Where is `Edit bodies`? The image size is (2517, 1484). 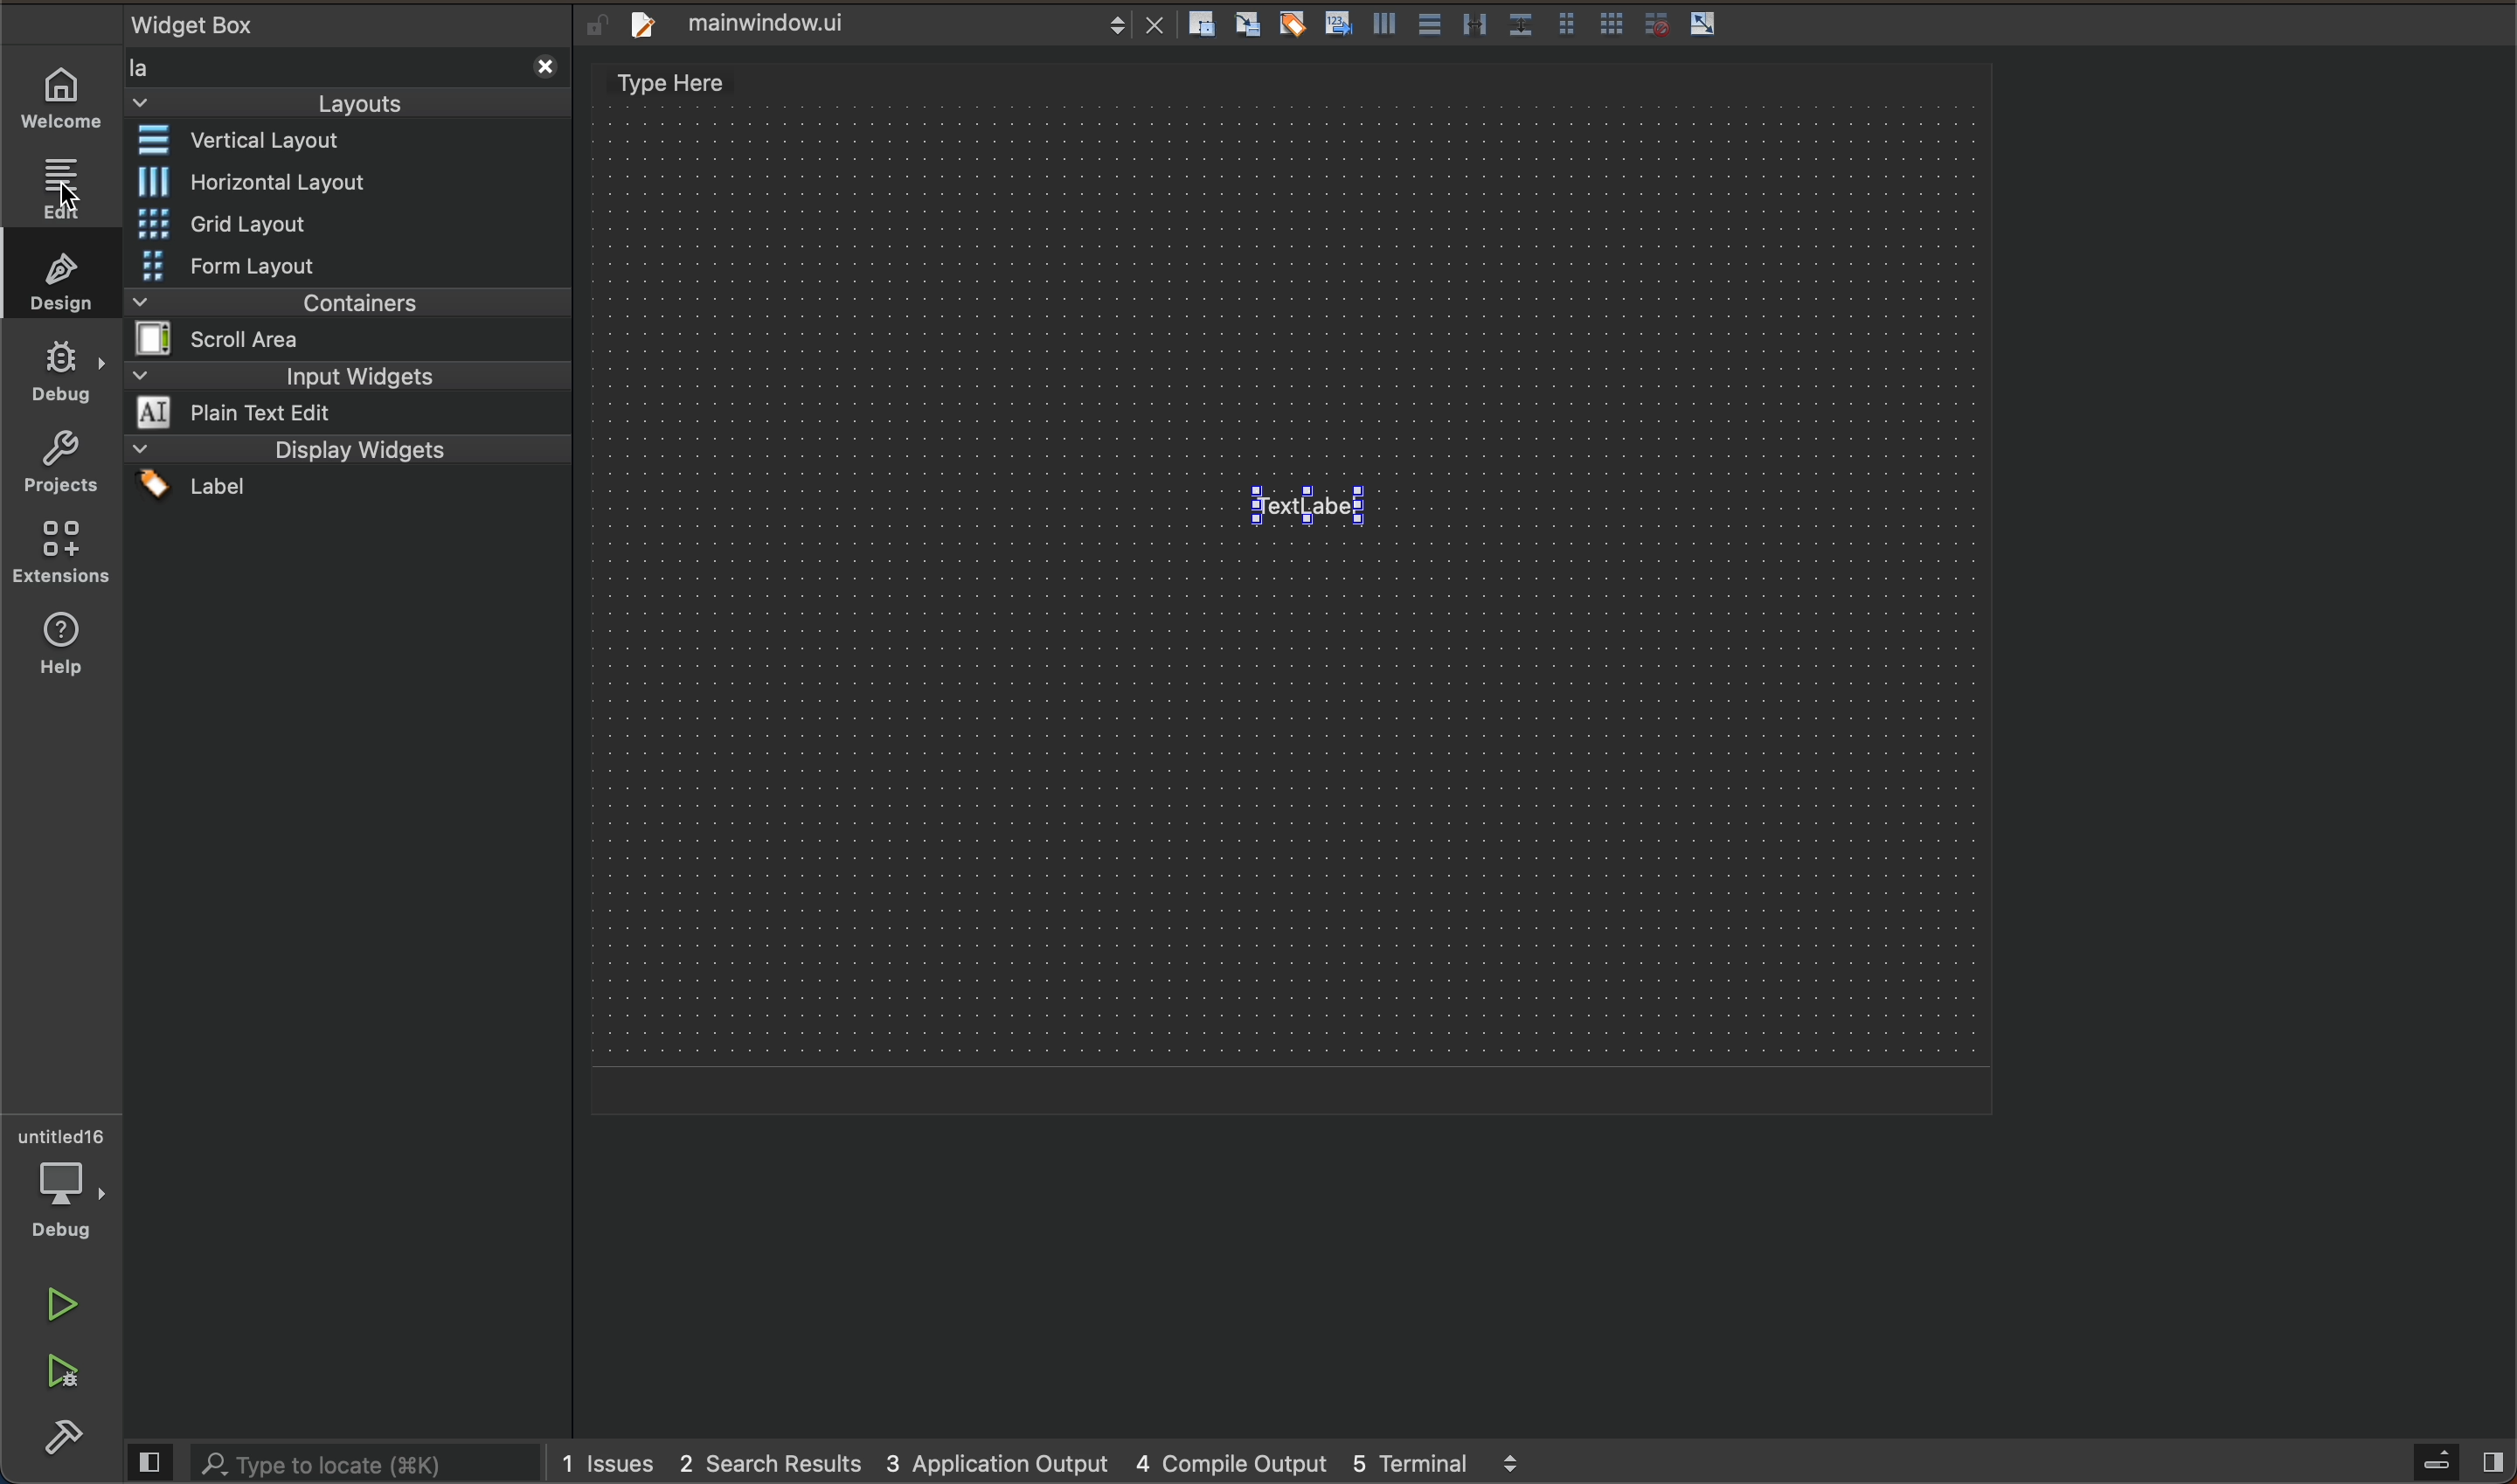
Edit bodies is located at coordinates (1292, 21).